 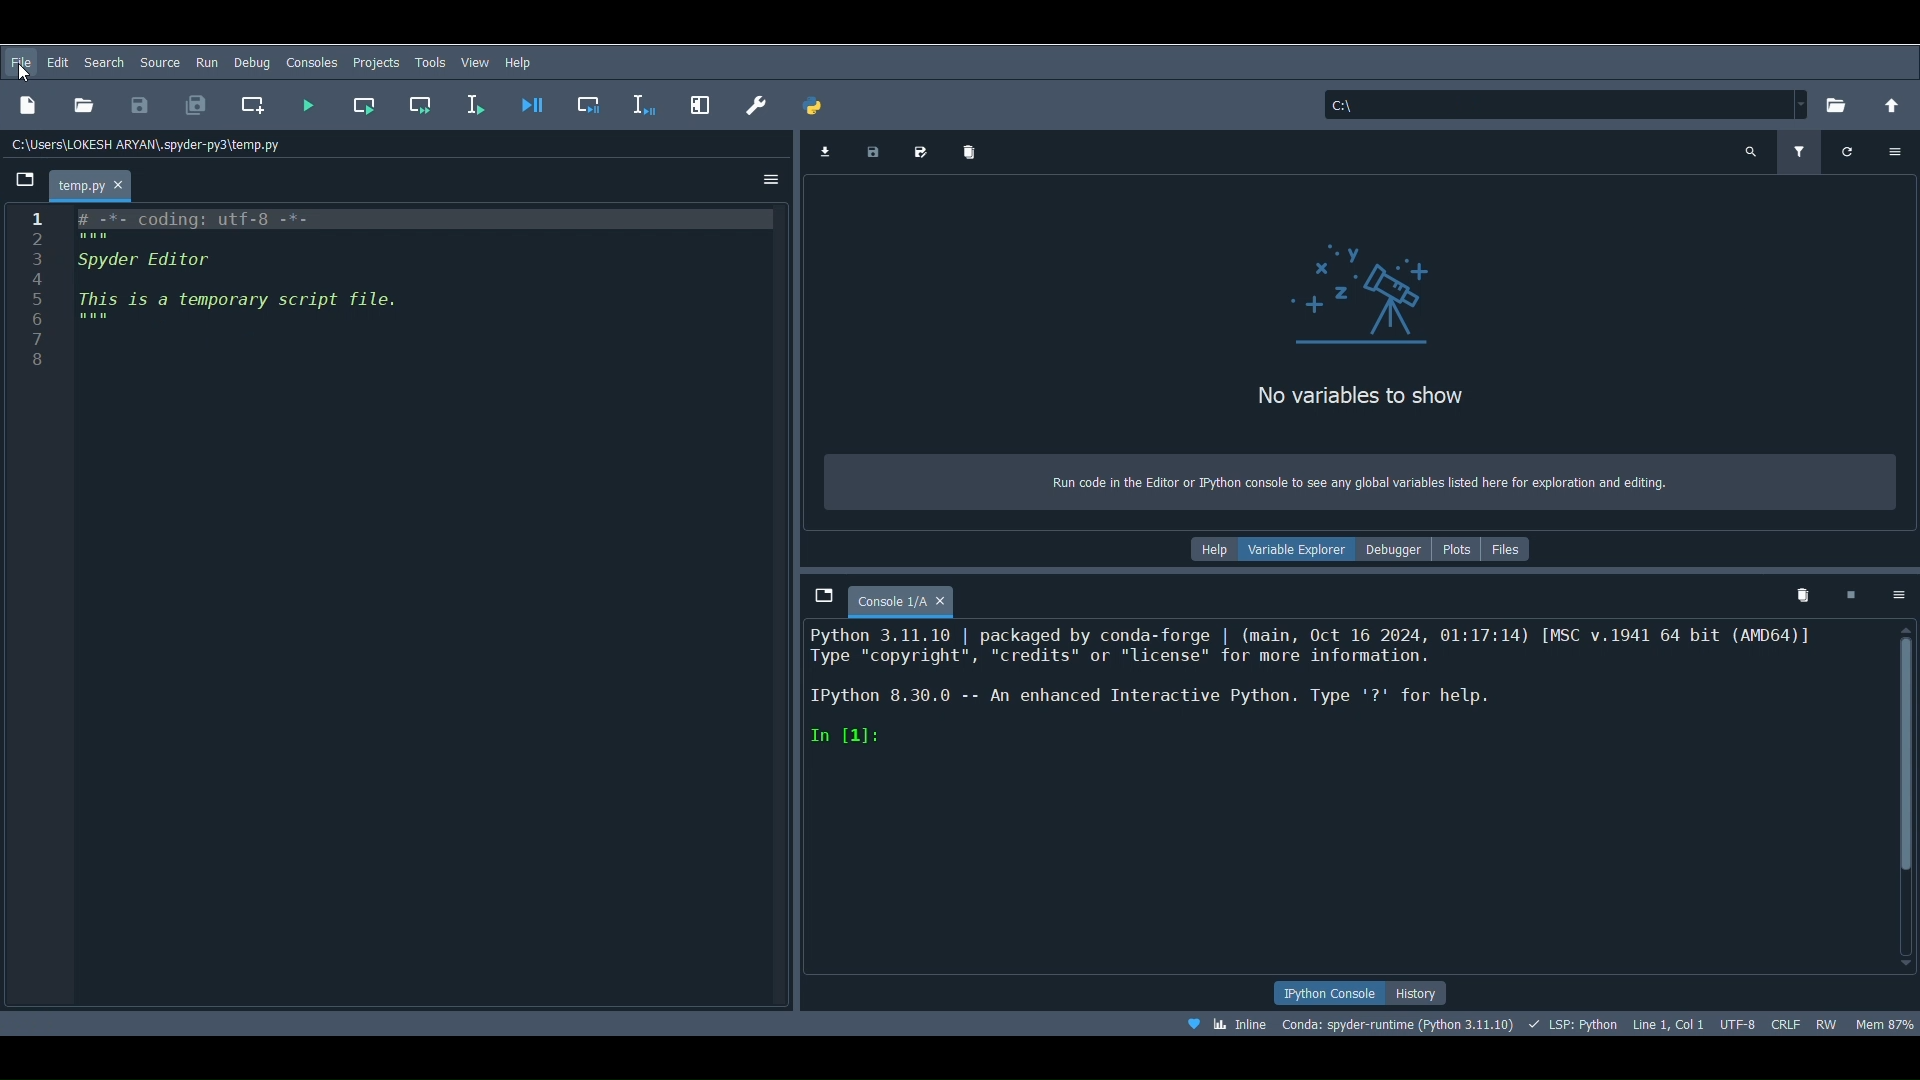 I want to click on Python console, so click(x=1325, y=991).